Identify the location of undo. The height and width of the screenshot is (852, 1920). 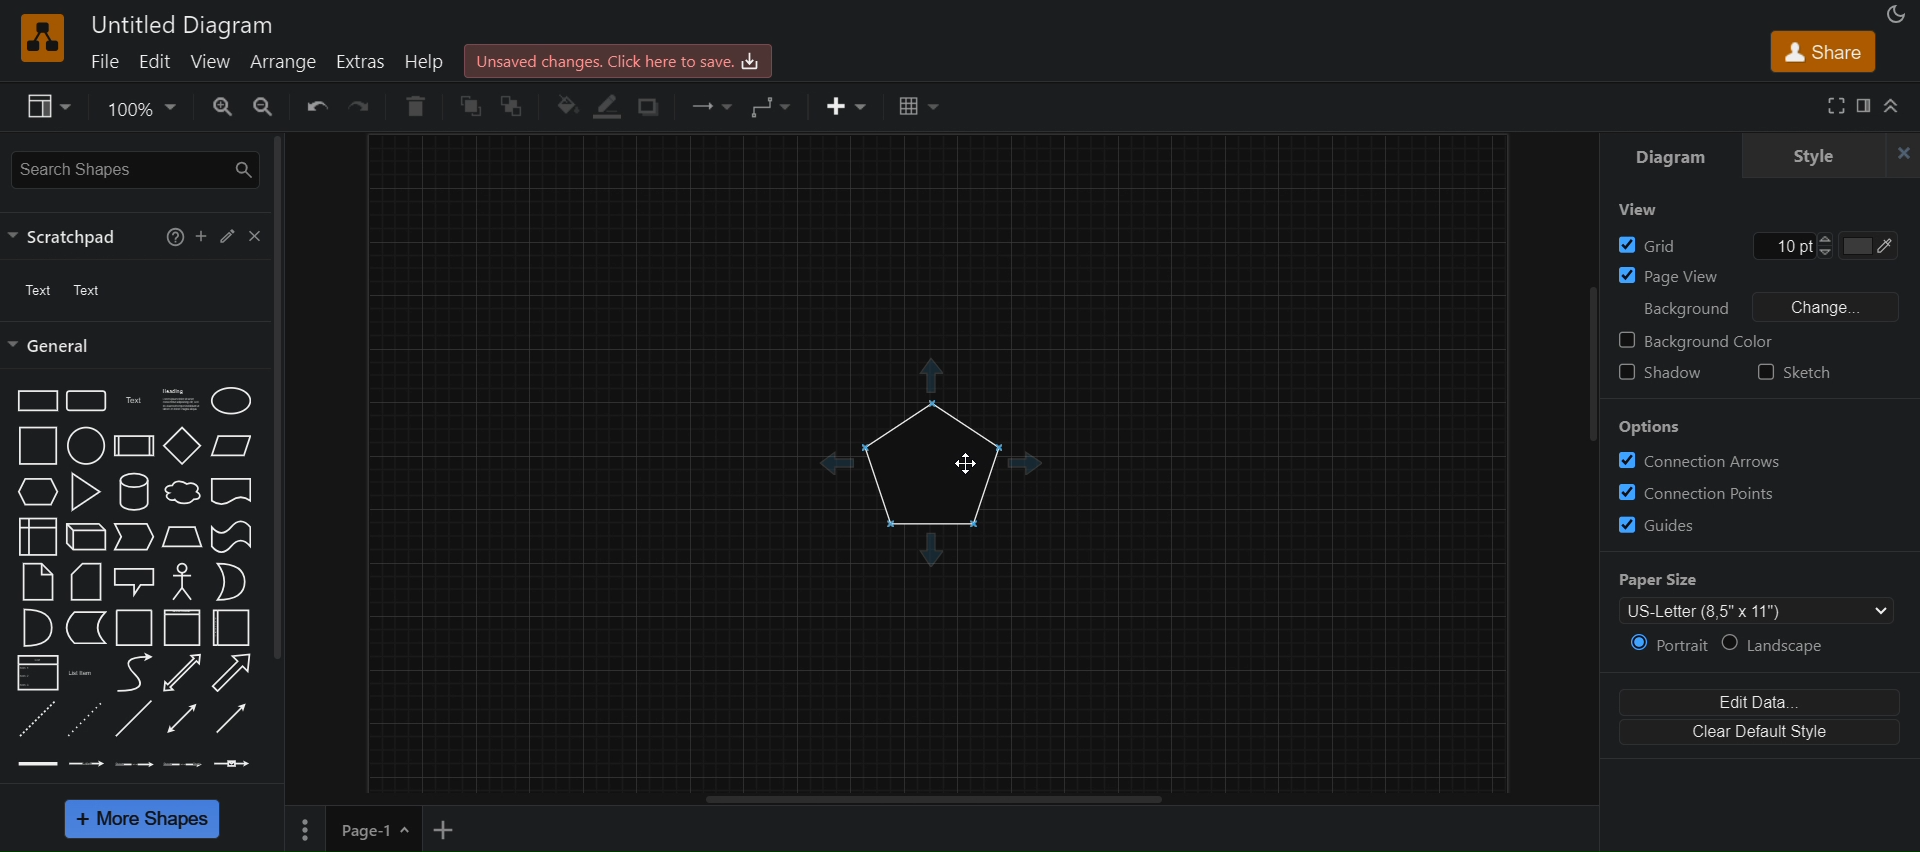
(313, 109).